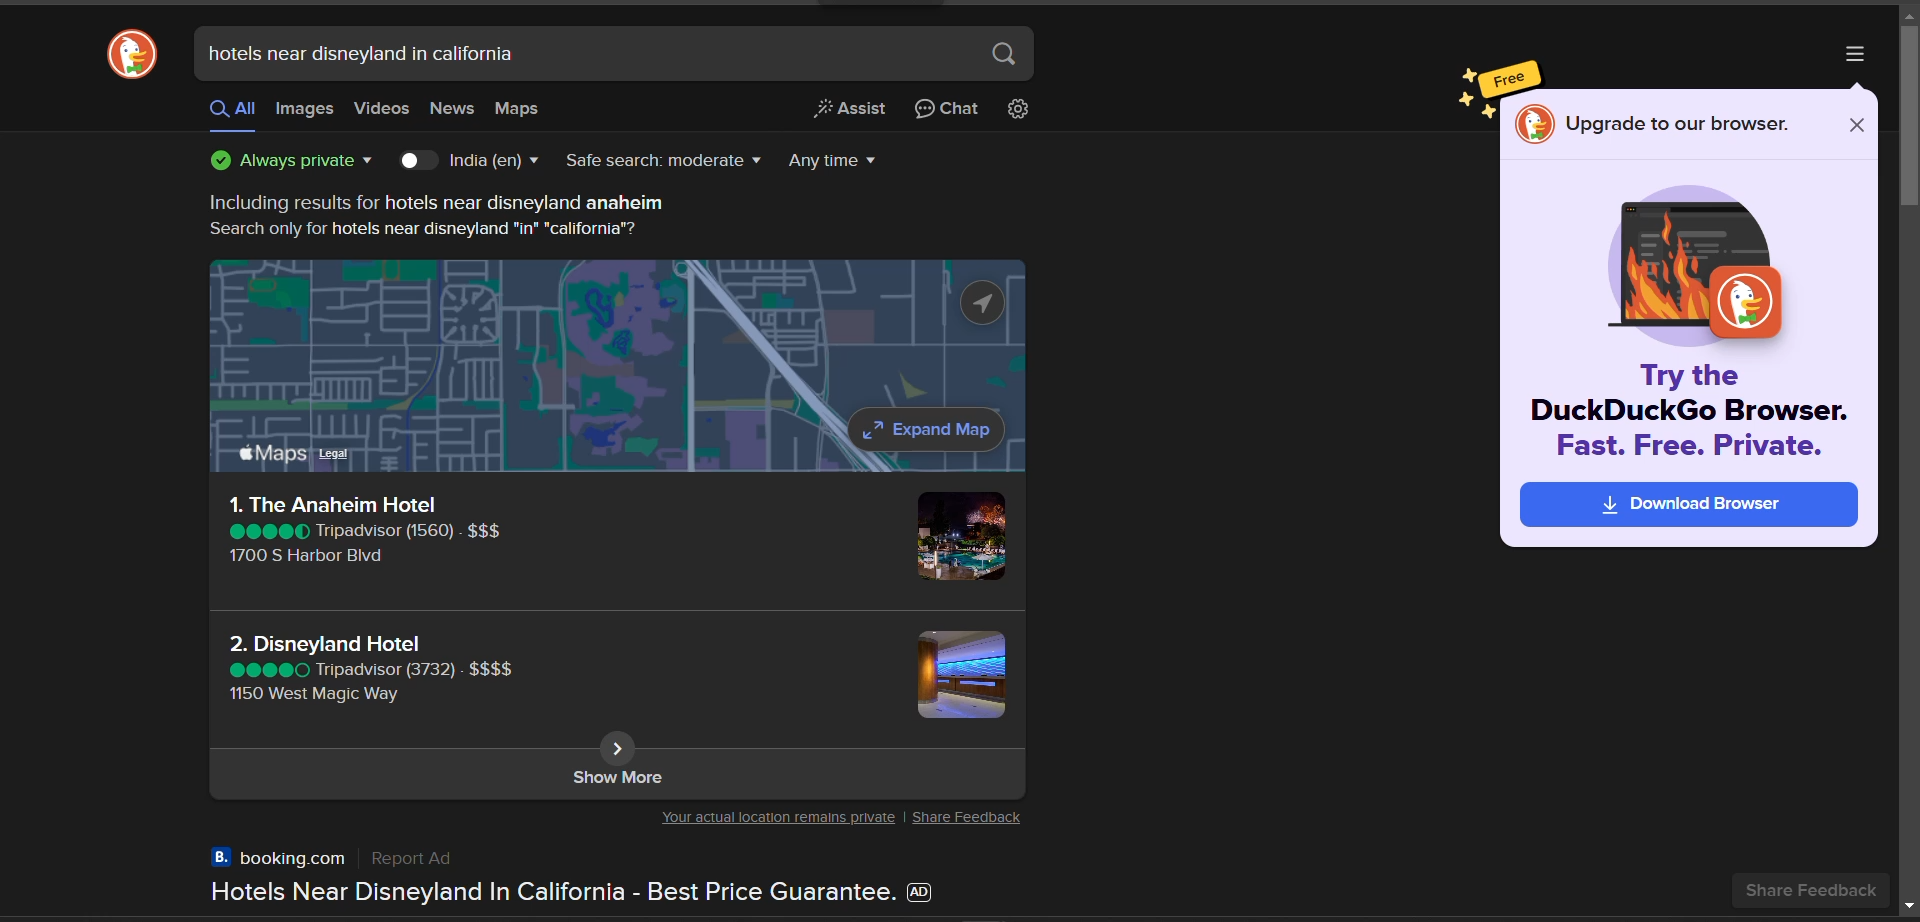  Describe the element at coordinates (955, 676) in the screenshot. I see `image` at that location.